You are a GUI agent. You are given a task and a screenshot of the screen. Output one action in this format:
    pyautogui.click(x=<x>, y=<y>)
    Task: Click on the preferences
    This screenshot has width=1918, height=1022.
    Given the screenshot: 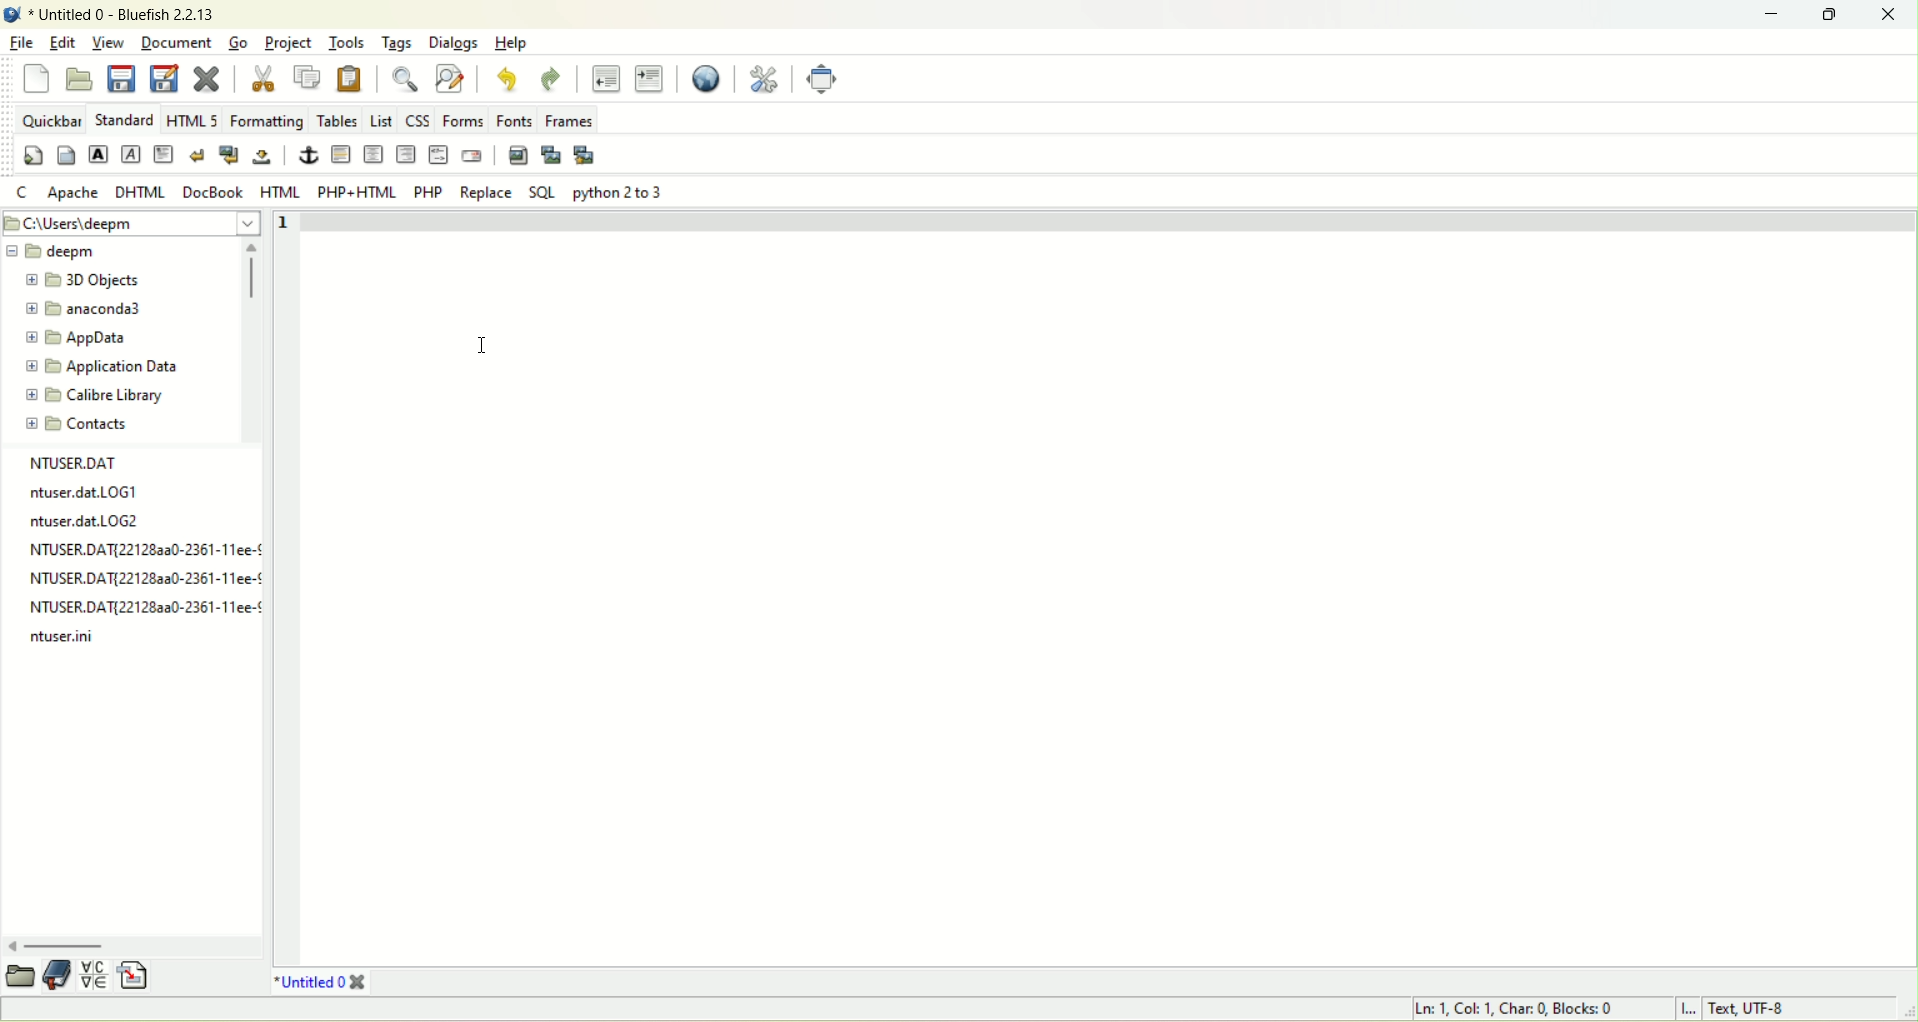 What is the action you would take?
    pyautogui.click(x=763, y=79)
    